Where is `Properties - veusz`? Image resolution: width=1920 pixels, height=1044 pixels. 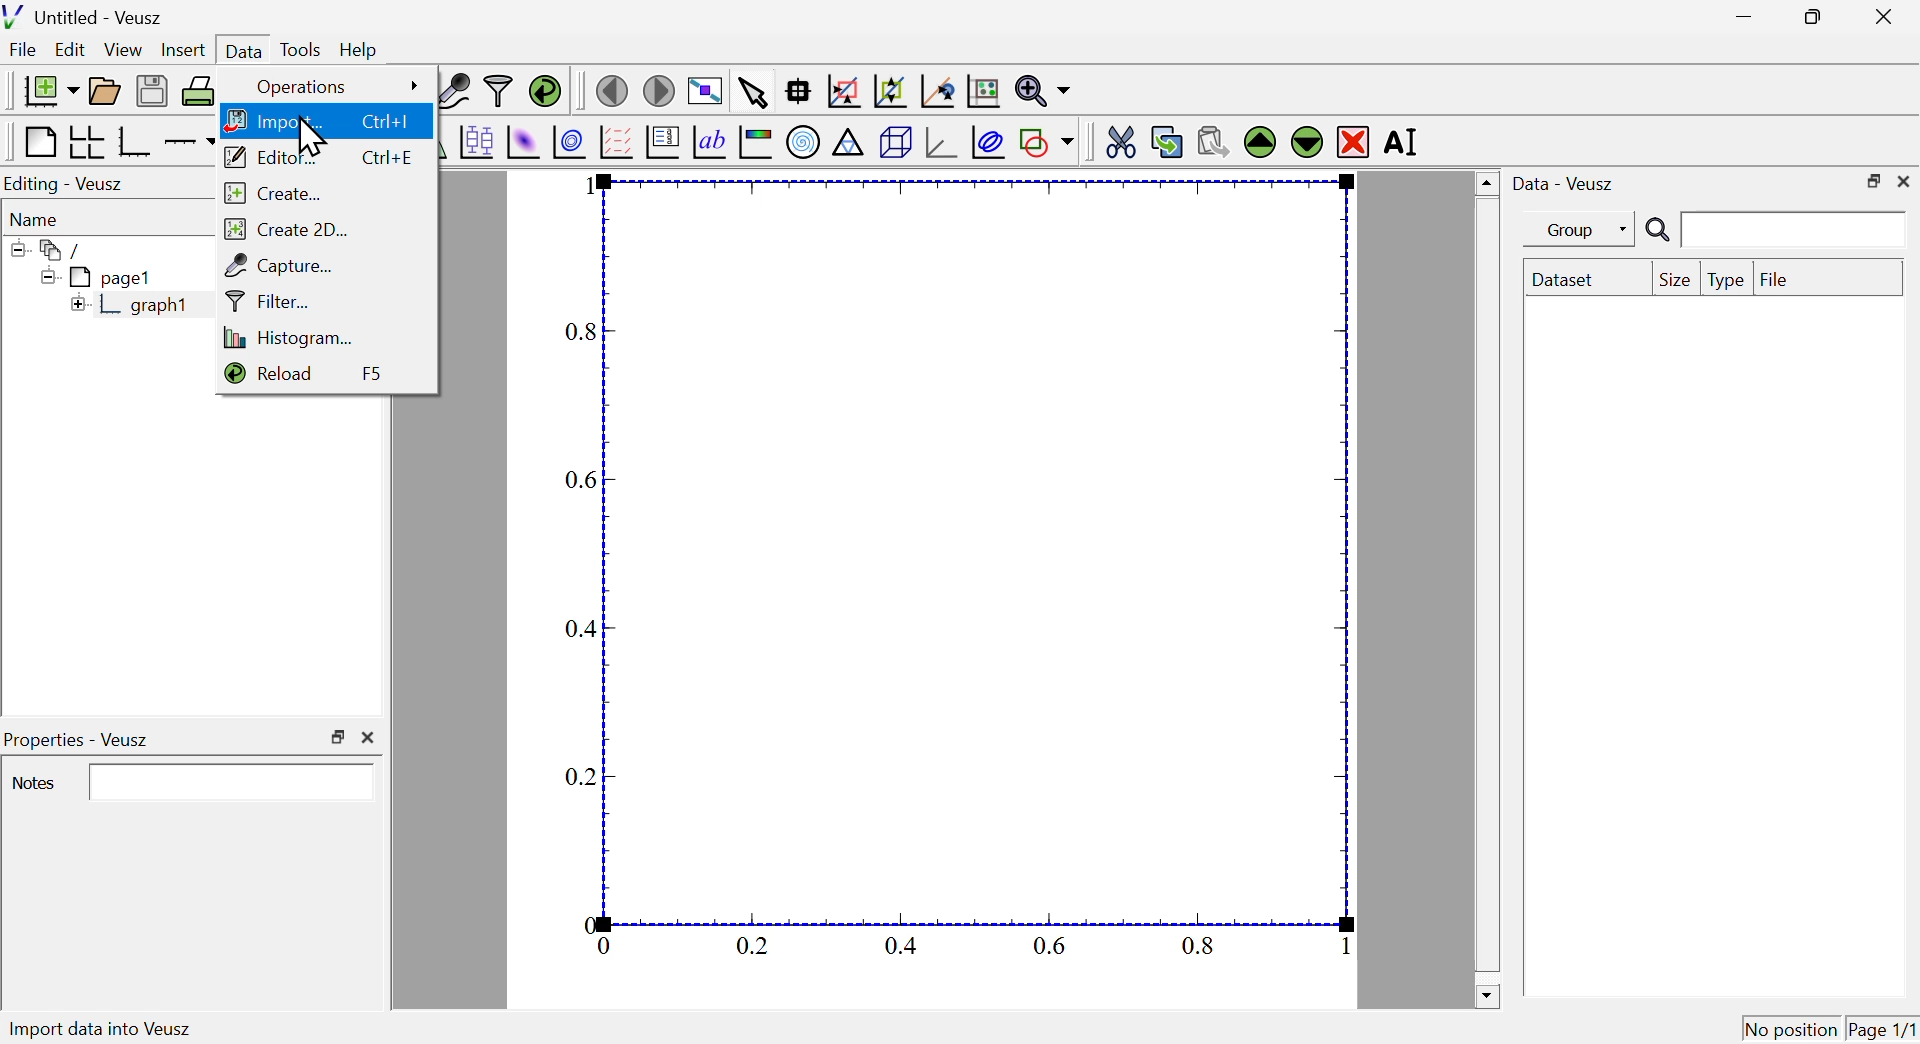
Properties - veusz is located at coordinates (80, 740).